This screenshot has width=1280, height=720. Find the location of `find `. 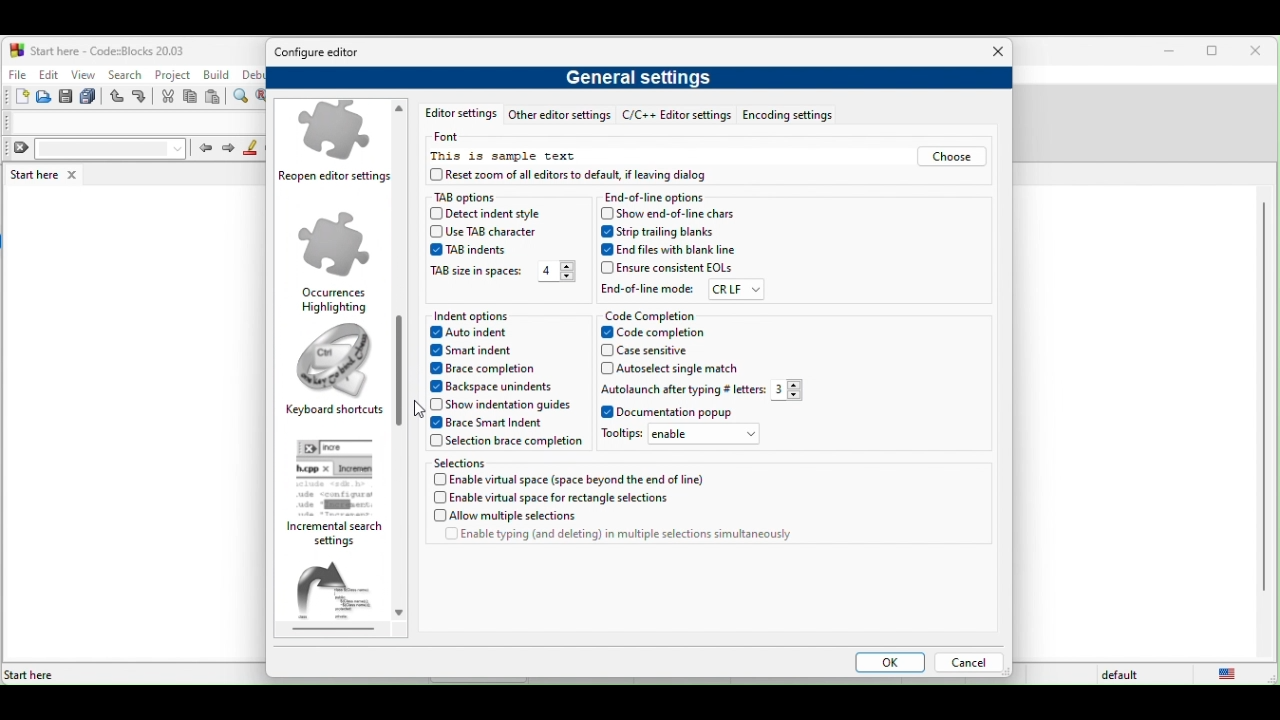

find  is located at coordinates (243, 97).